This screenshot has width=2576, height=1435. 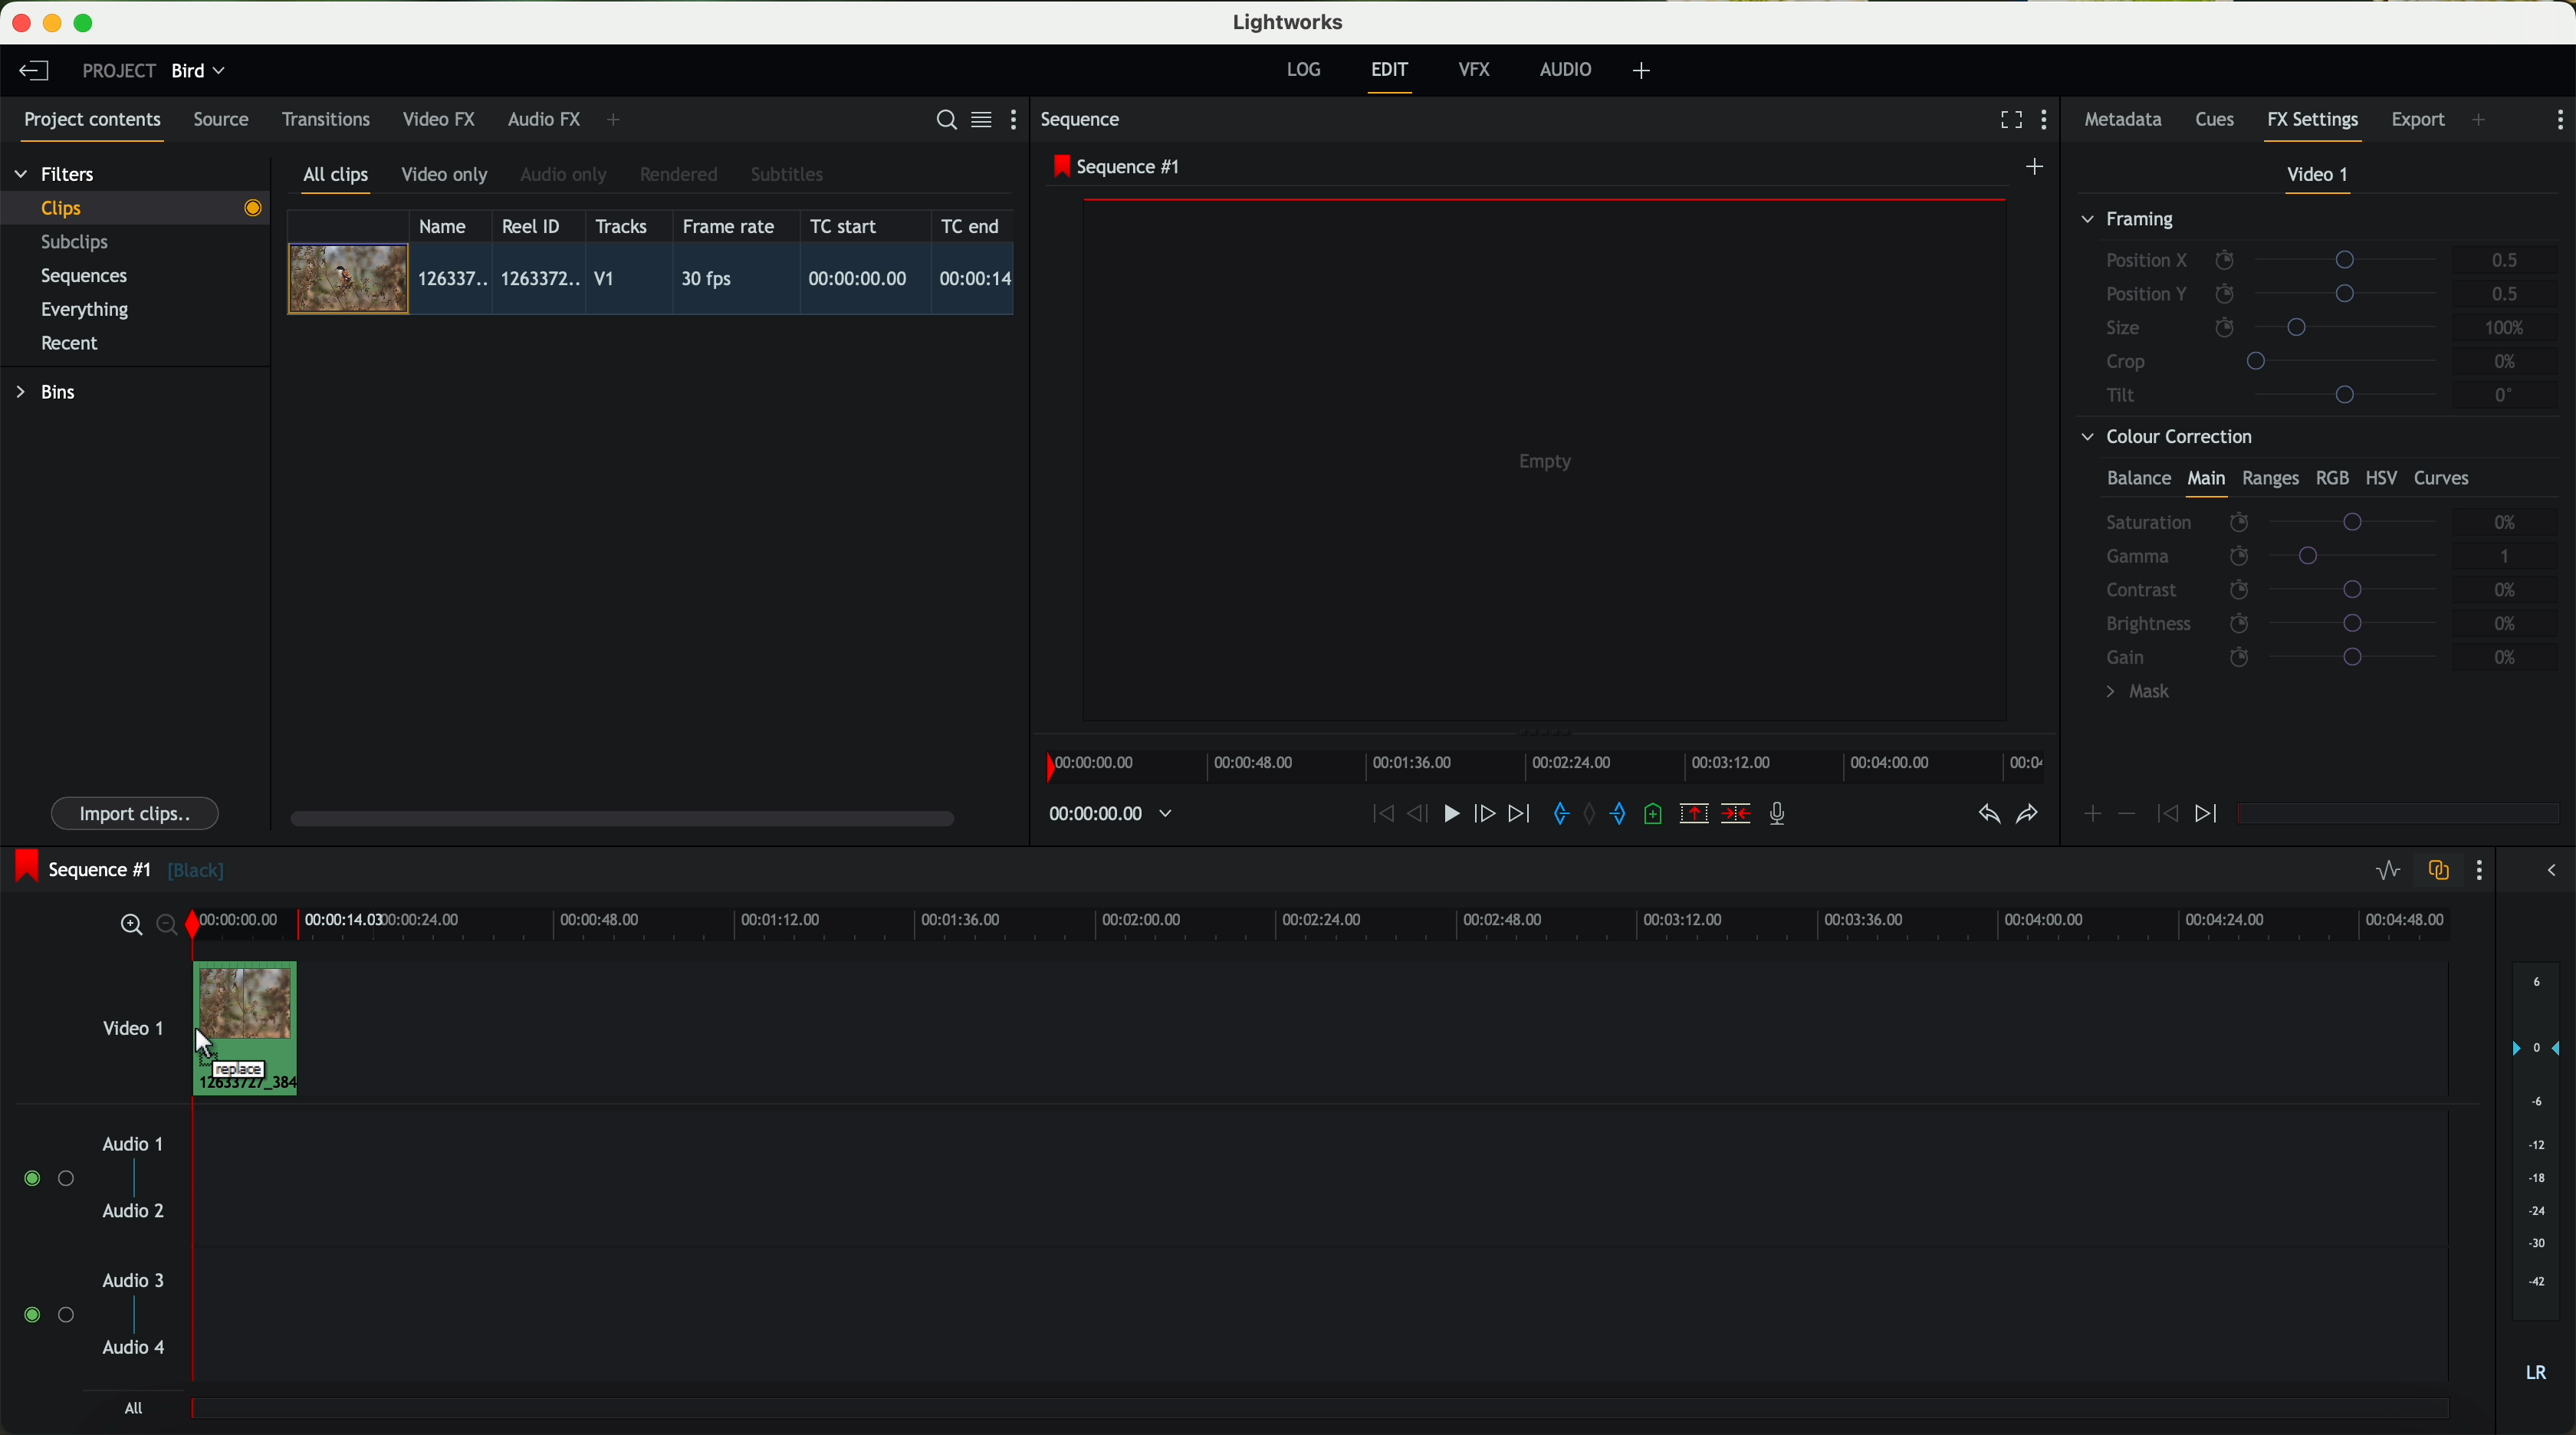 What do you see at coordinates (2125, 814) in the screenshot?
I see `icon` at bounding box center [2125, 814].